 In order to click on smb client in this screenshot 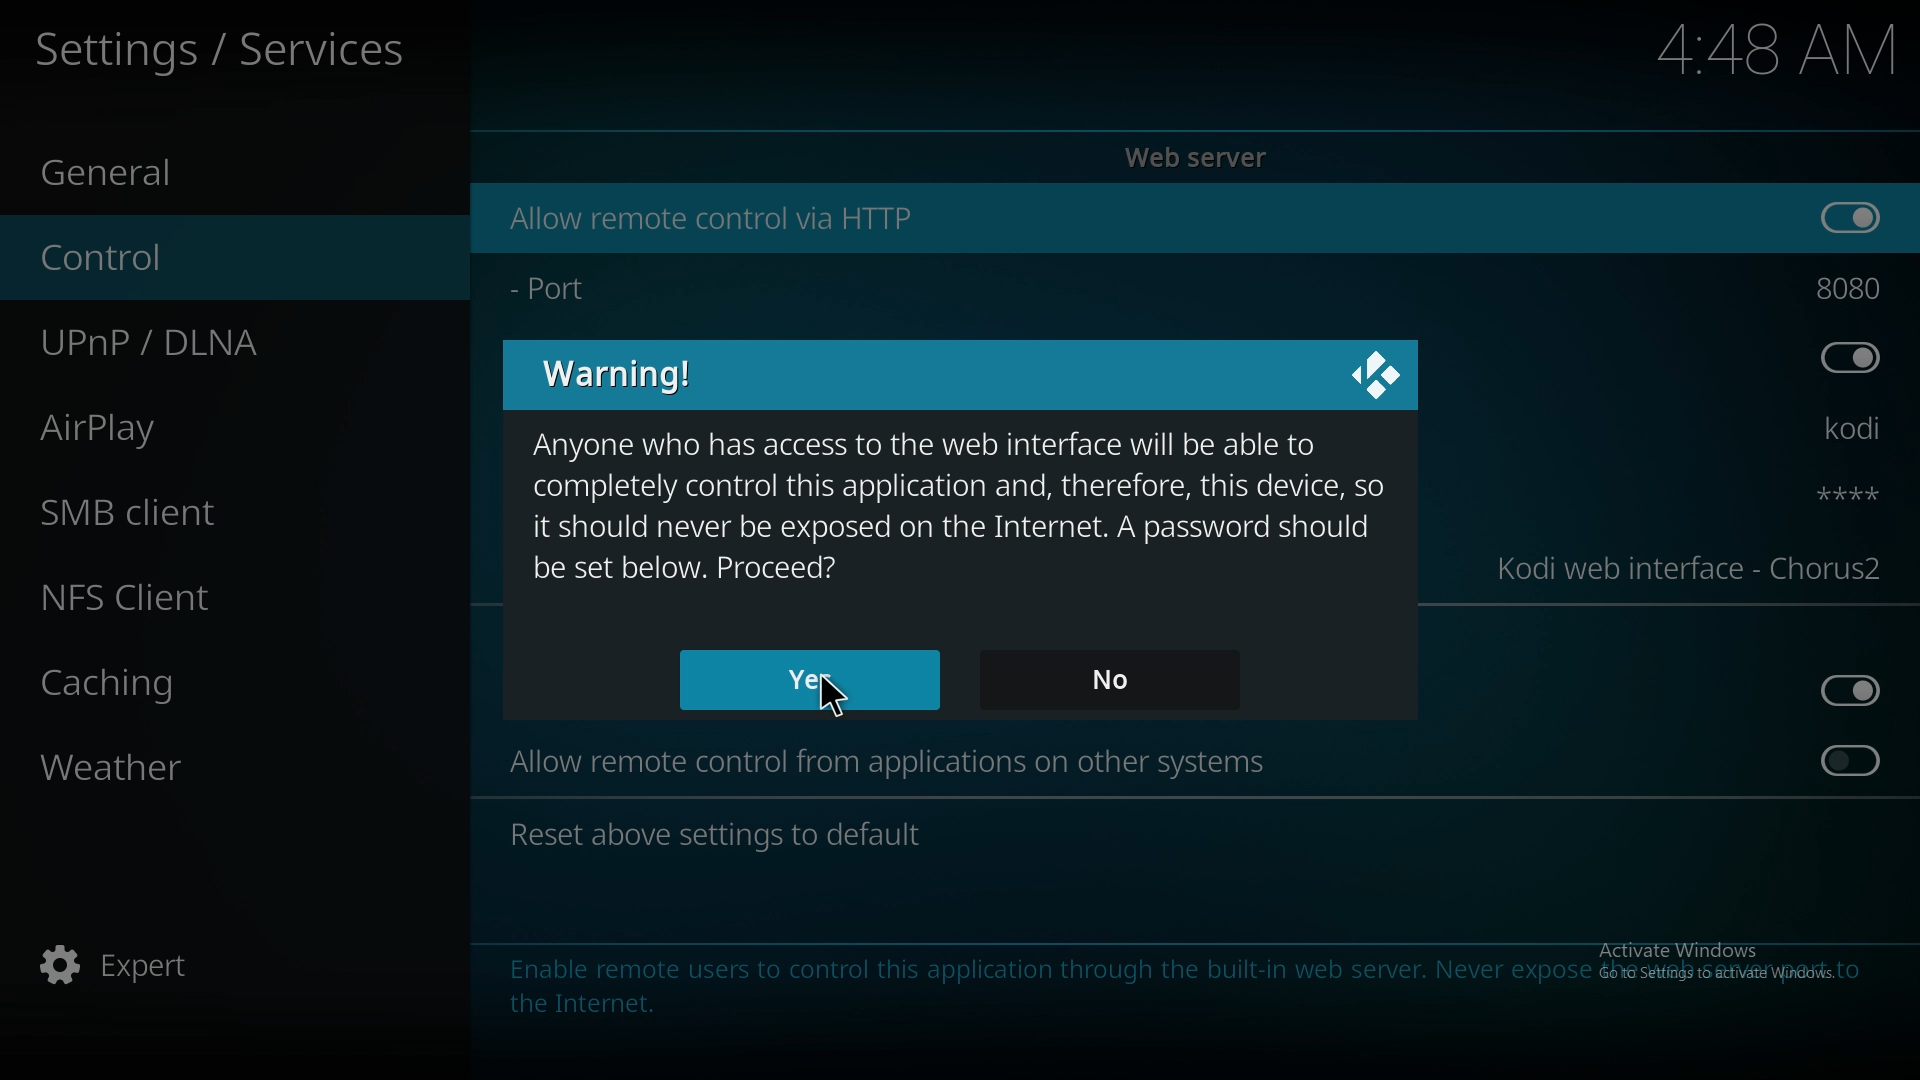, I will do `click(158, 511)`.